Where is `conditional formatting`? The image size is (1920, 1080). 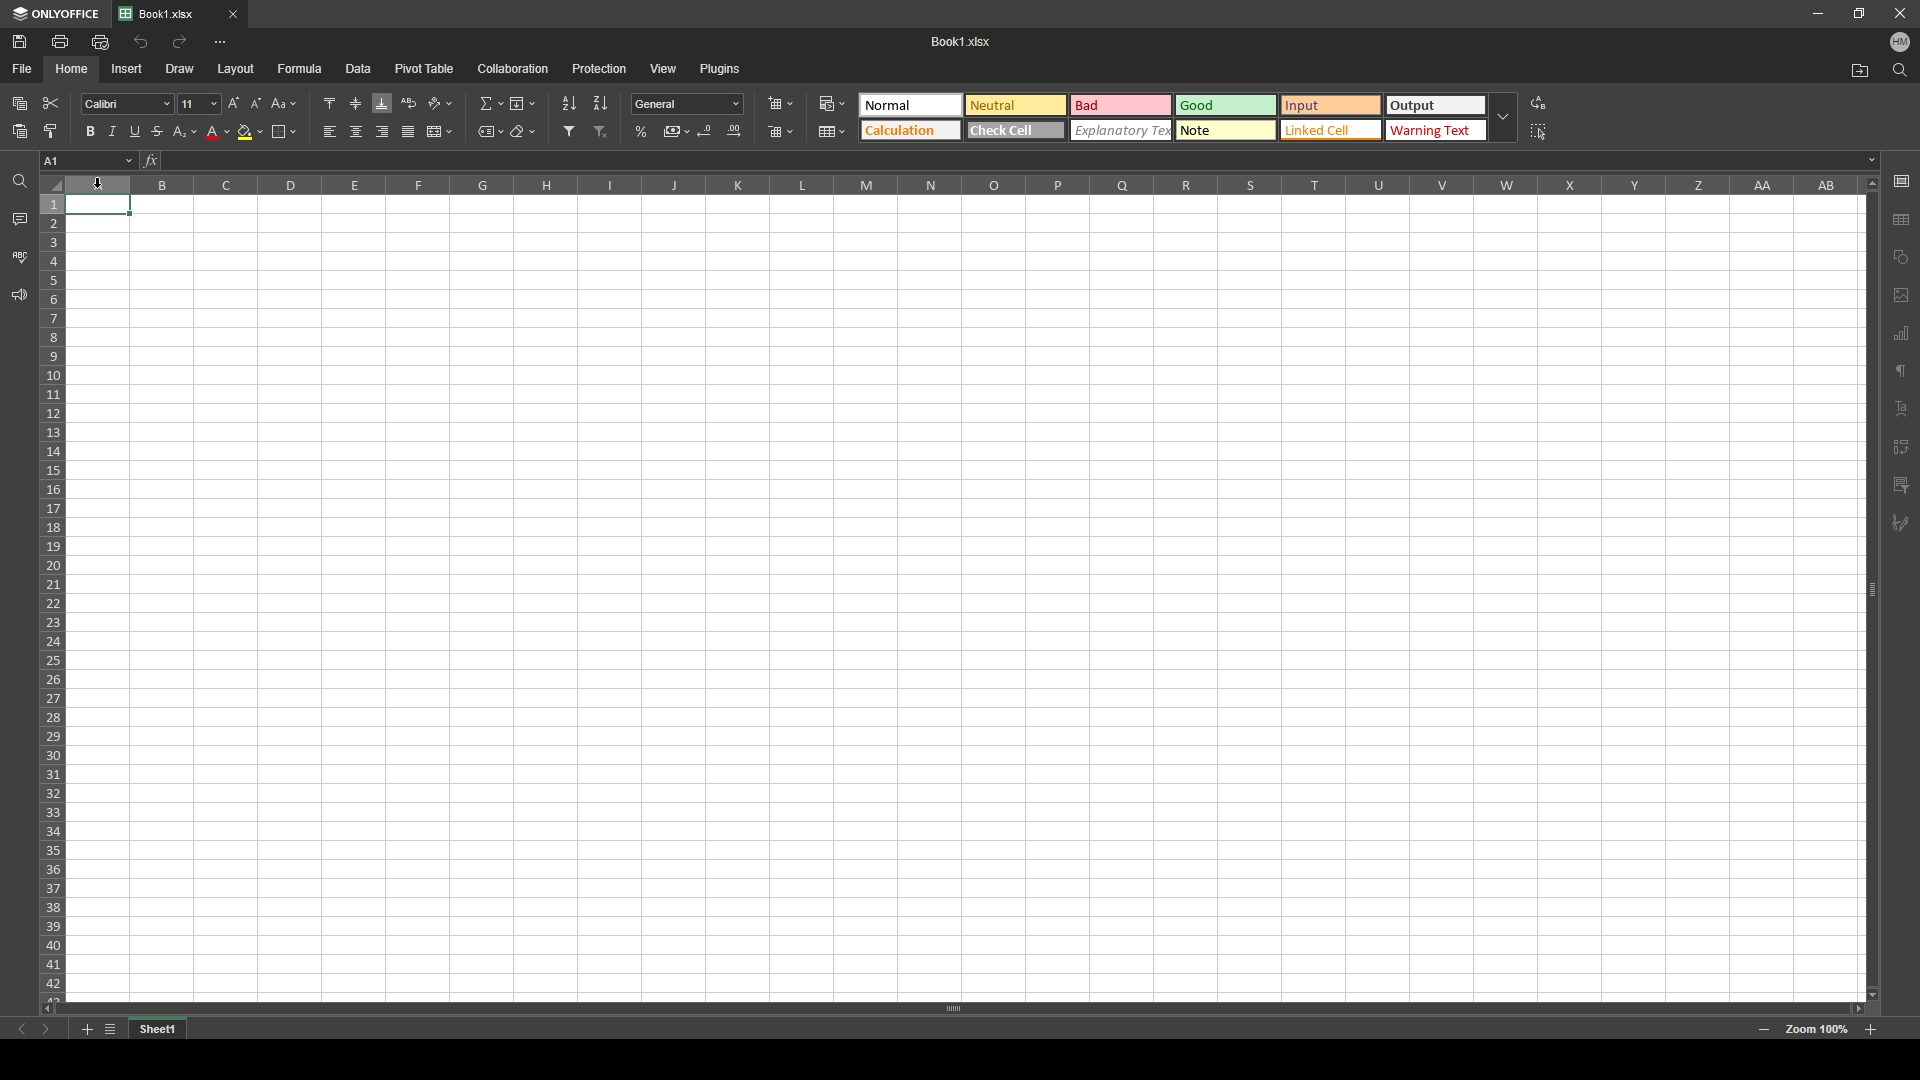 conditional formatting is located at coordinates (832, 103).